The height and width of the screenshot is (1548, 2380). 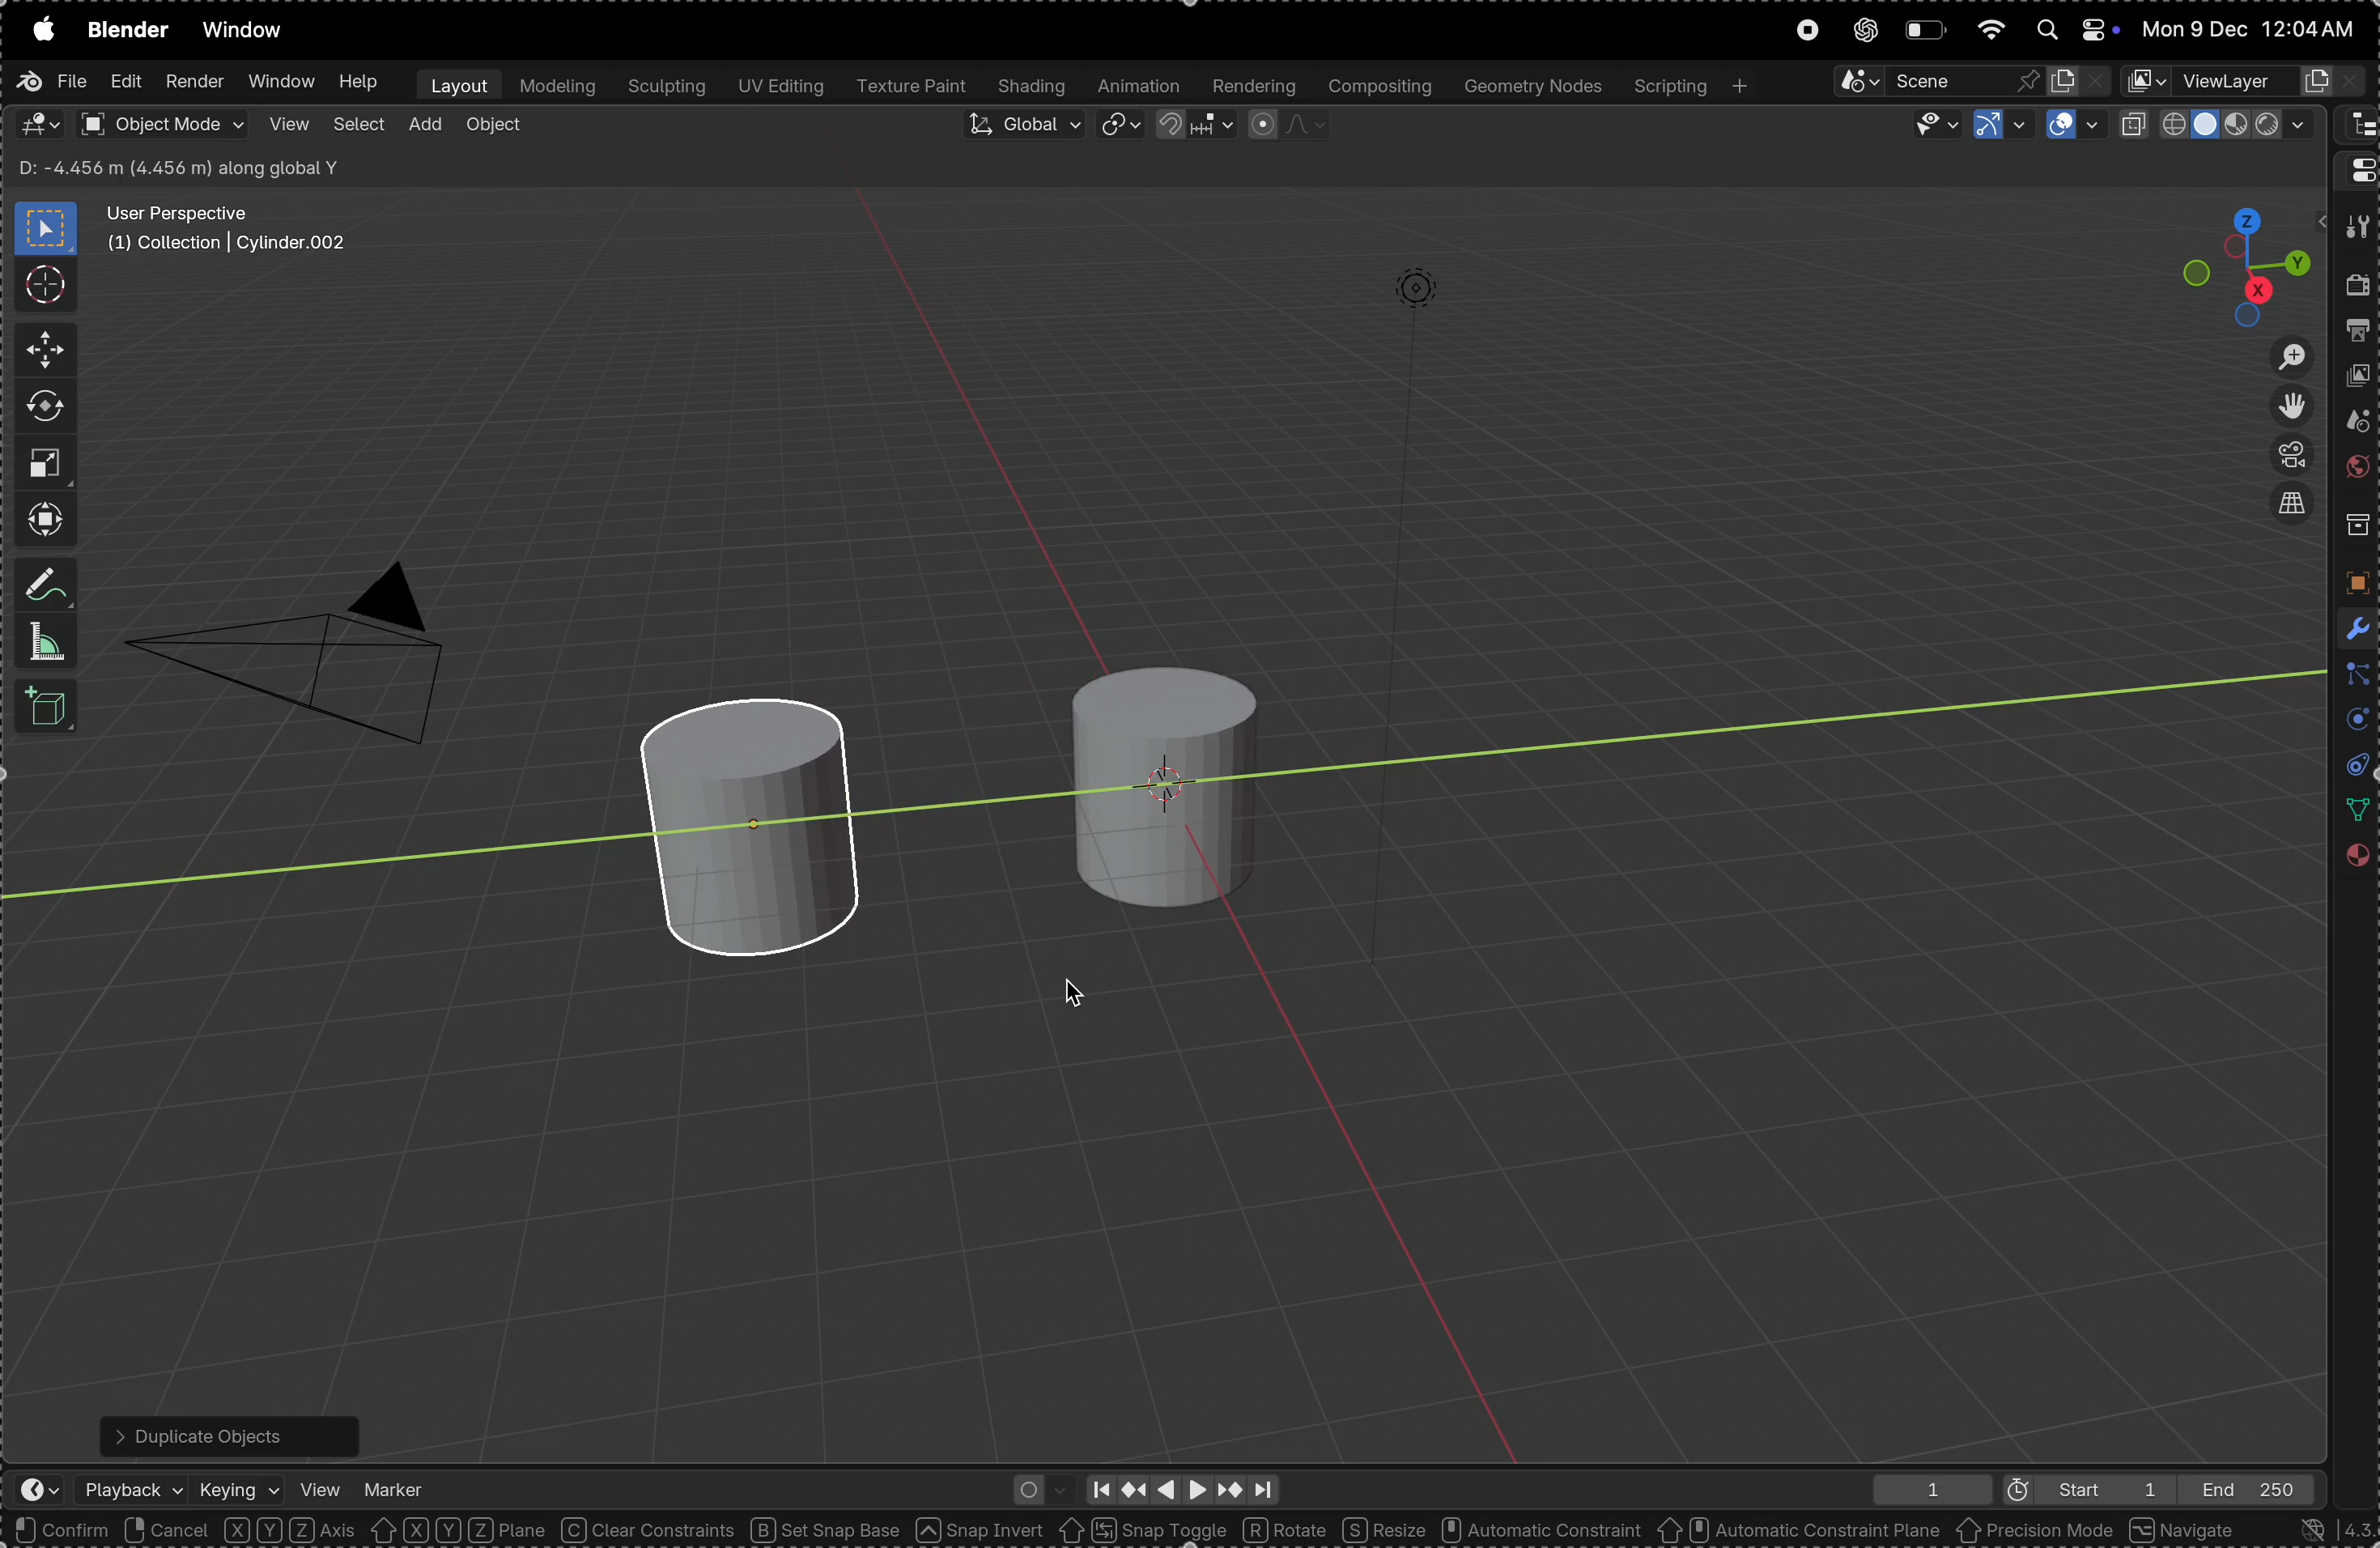 I want to click on rotate, so click(x=45, y=407).